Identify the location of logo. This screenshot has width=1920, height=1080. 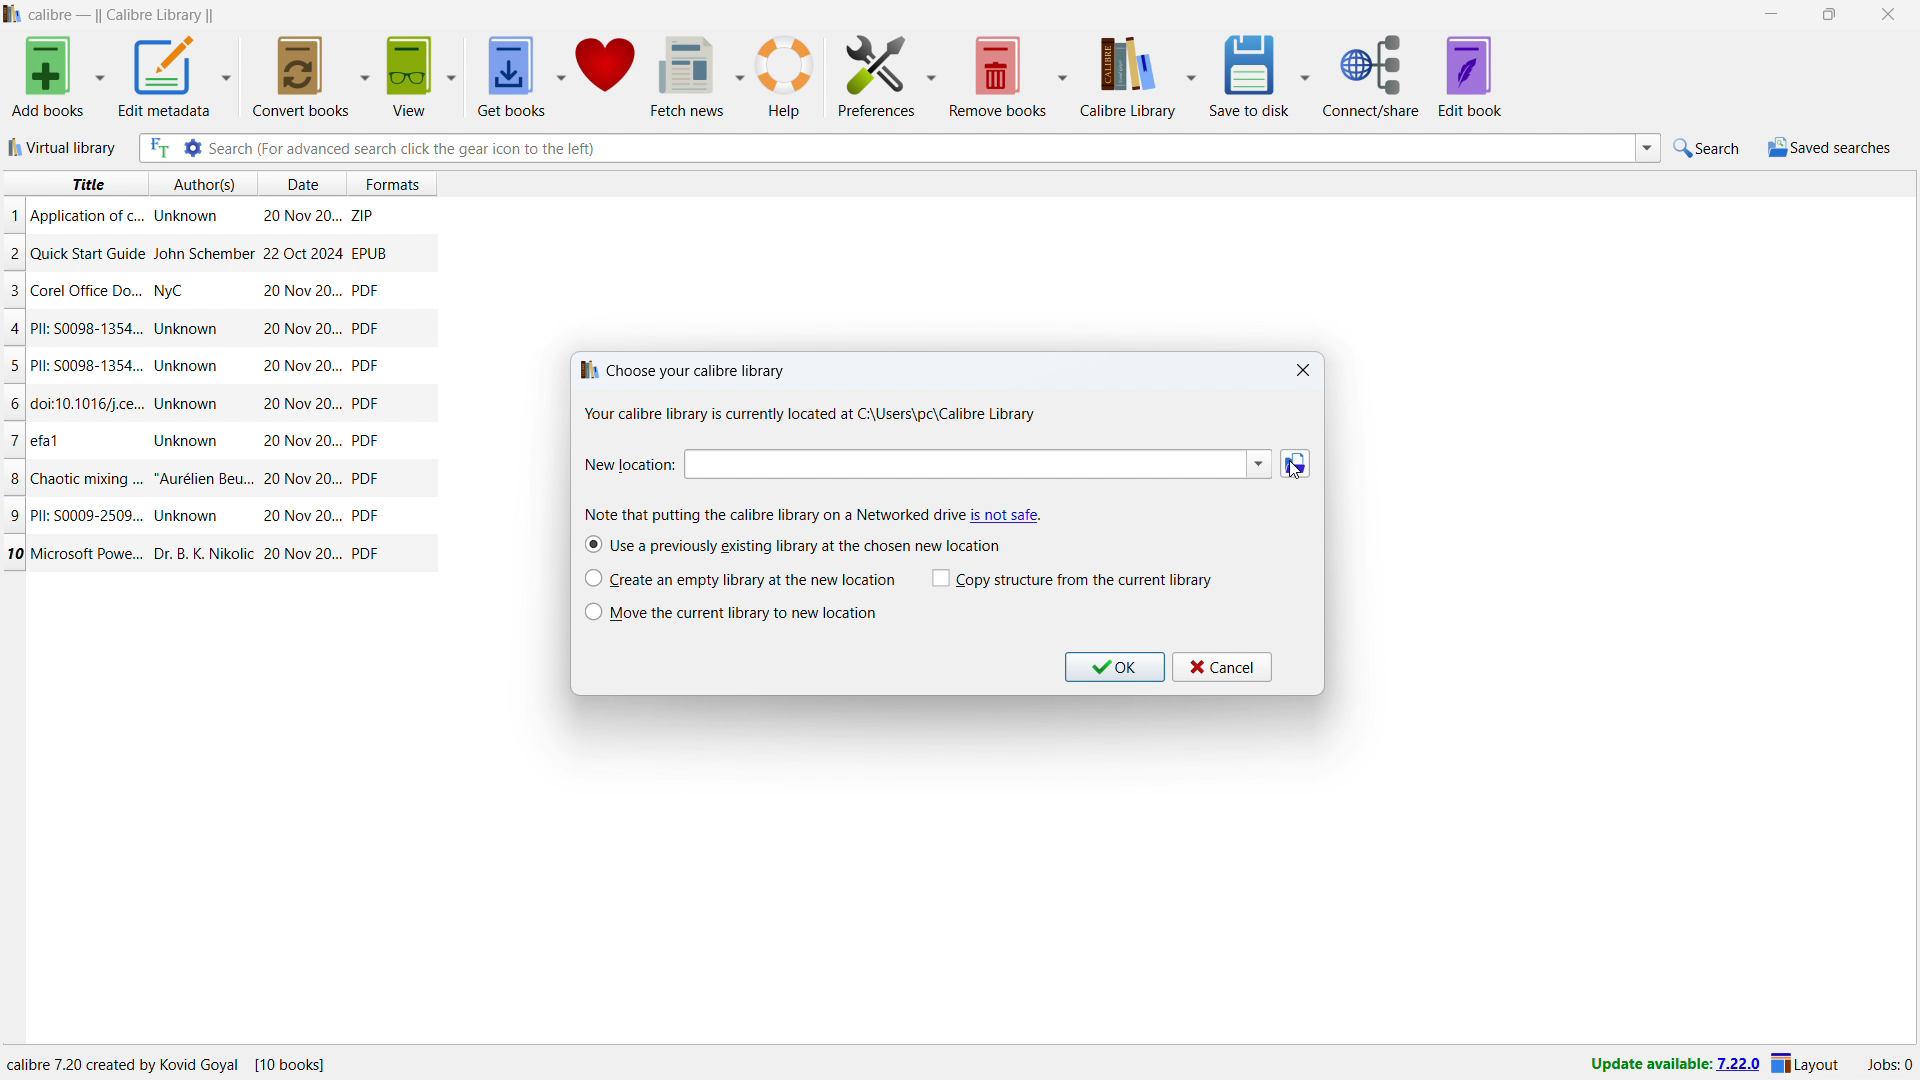
(13, 14).